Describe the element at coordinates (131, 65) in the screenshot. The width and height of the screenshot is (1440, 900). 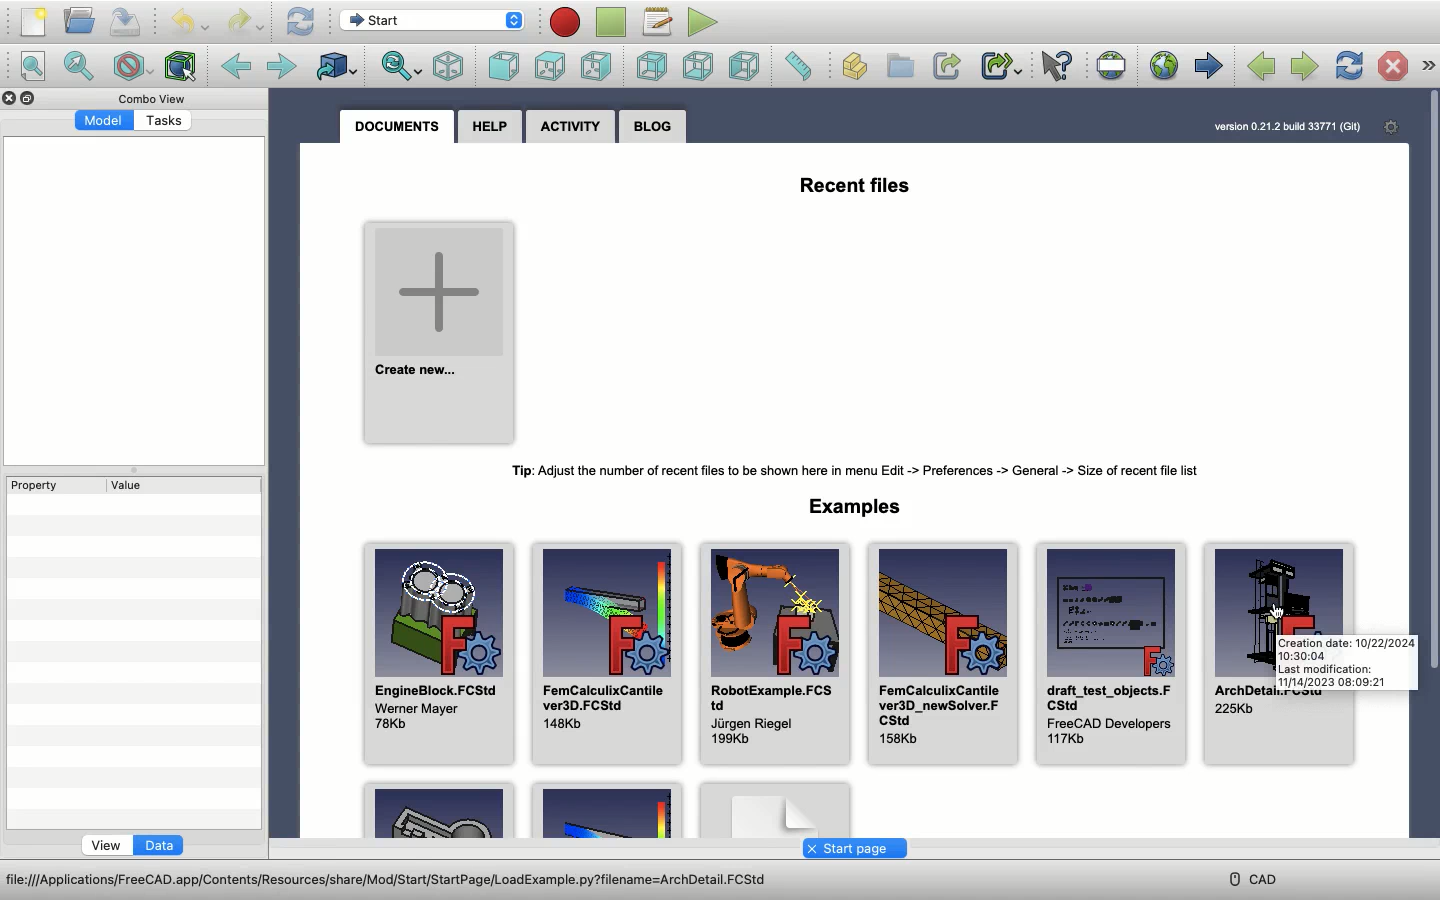
I see `Draw style` at that location.